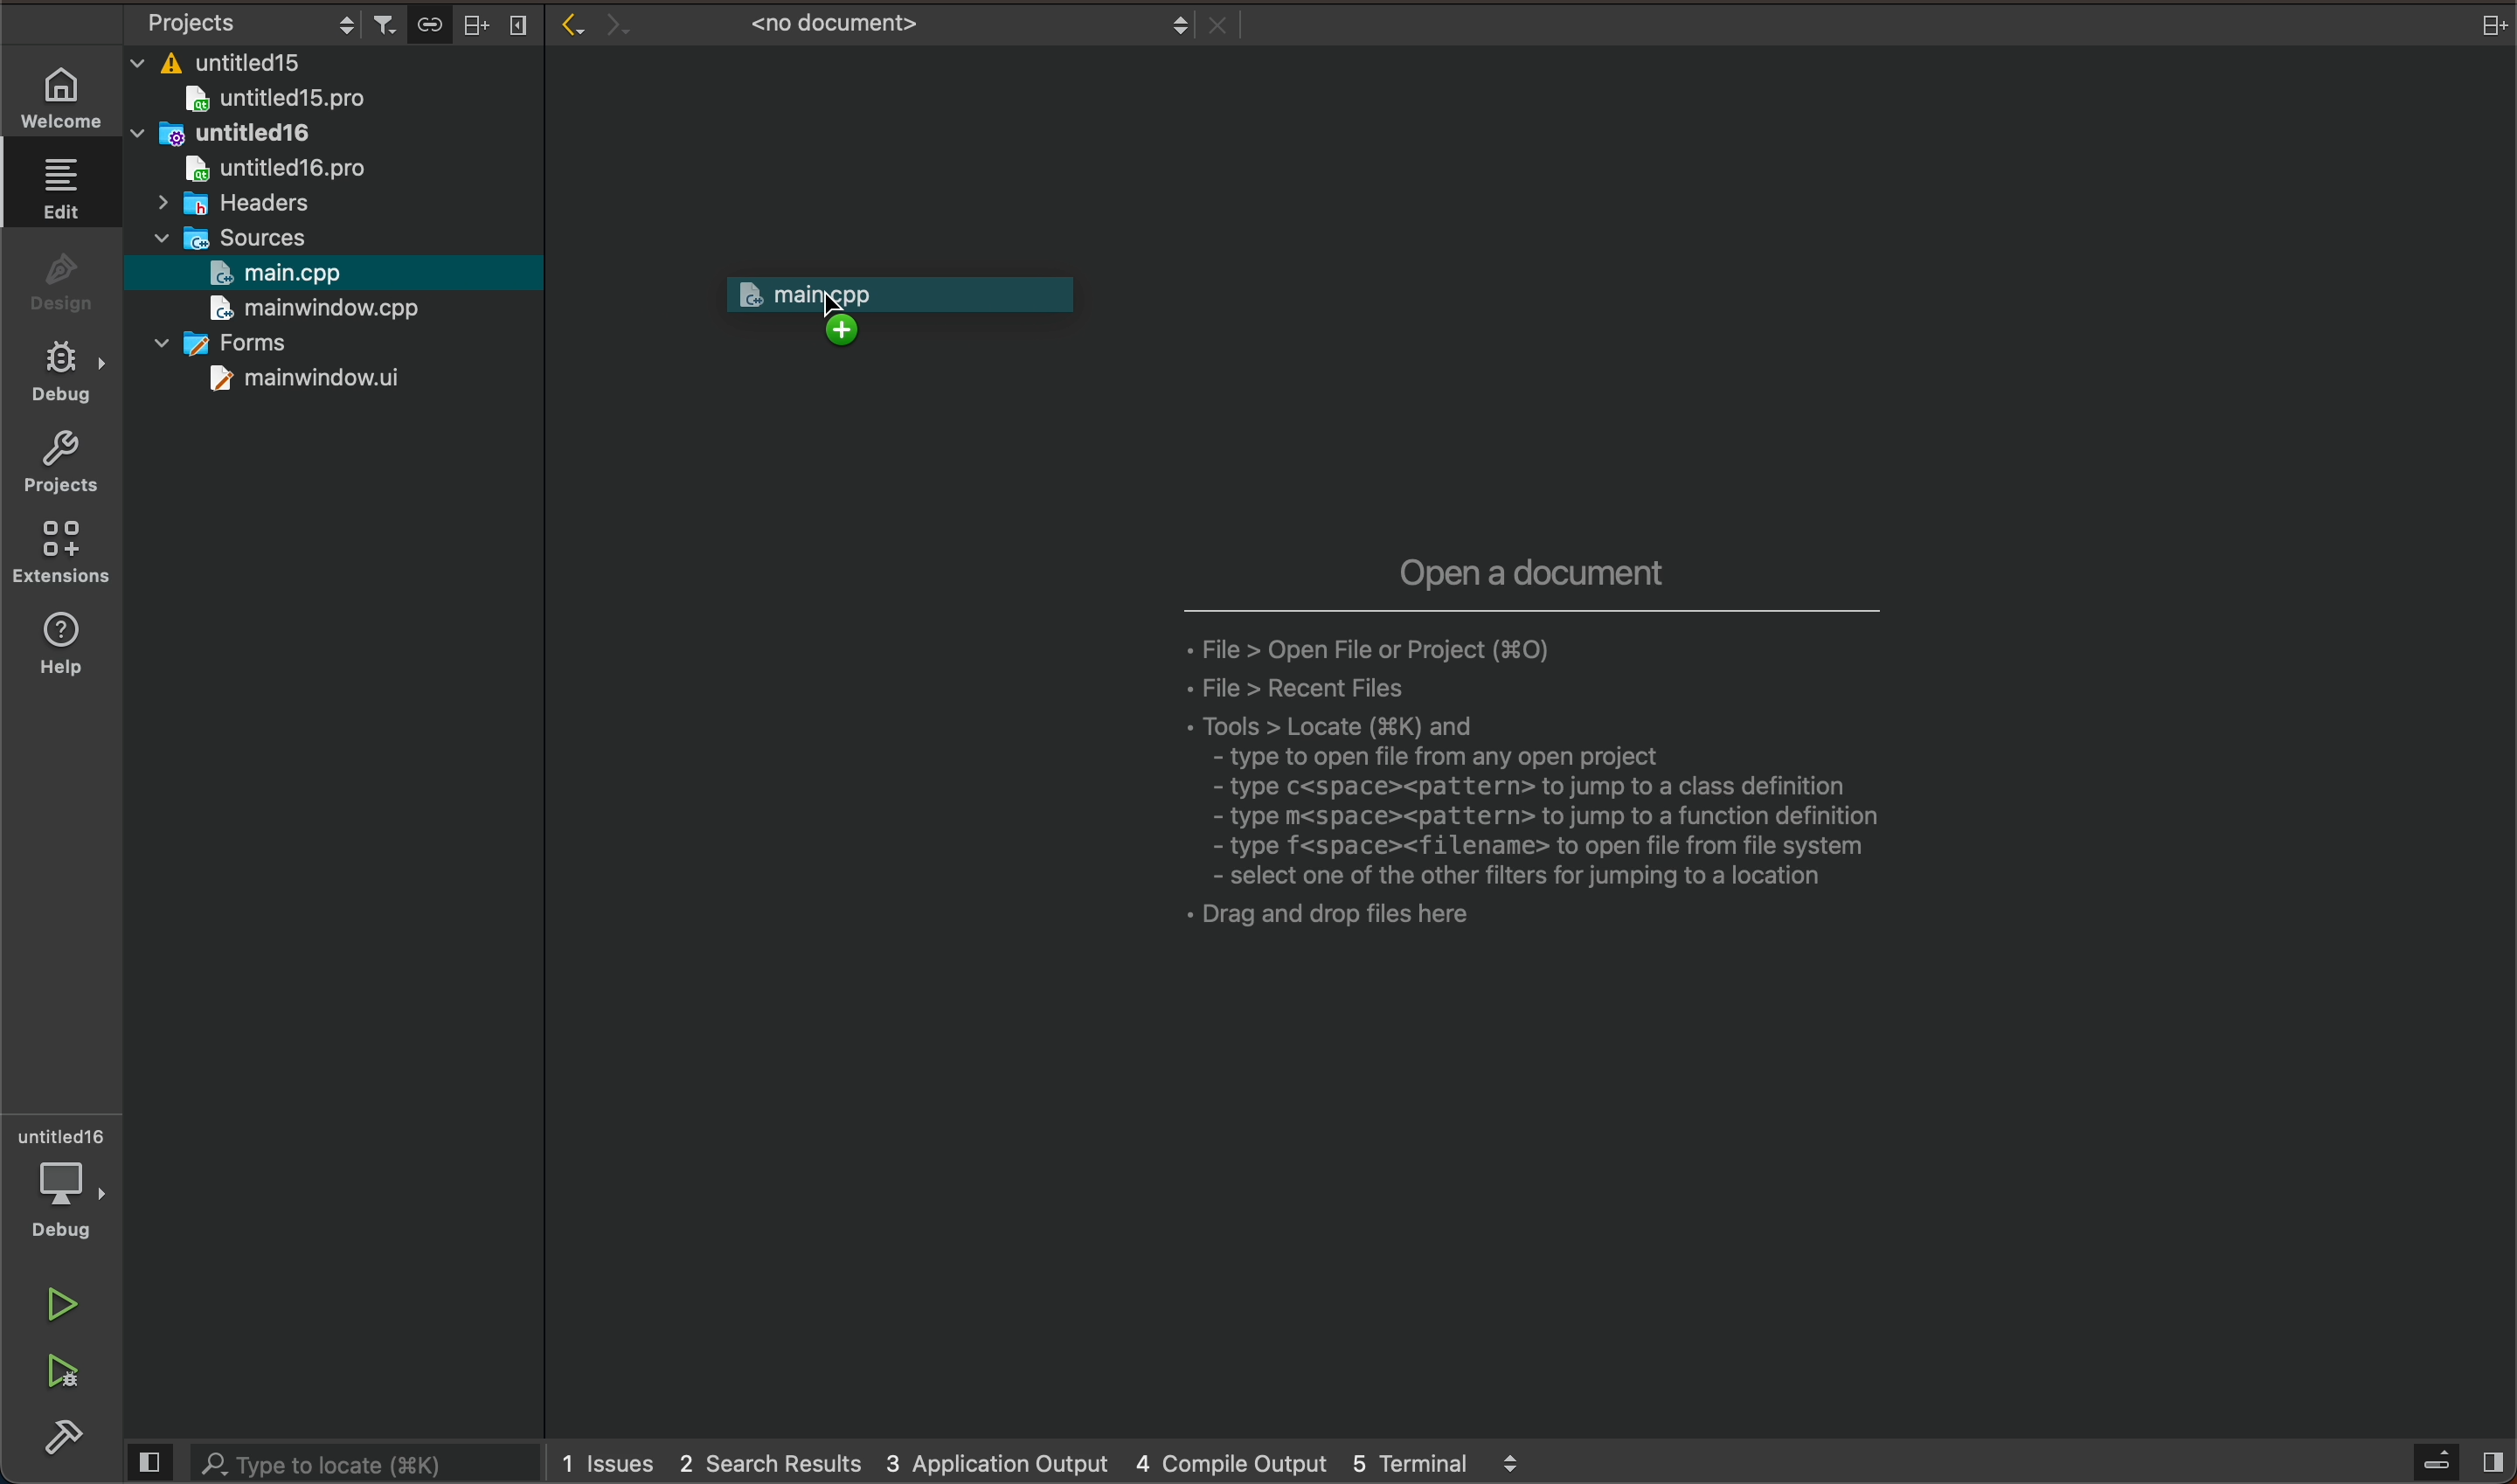 The image size is (2517, 1484). I want to click on design, so click(56, 282).